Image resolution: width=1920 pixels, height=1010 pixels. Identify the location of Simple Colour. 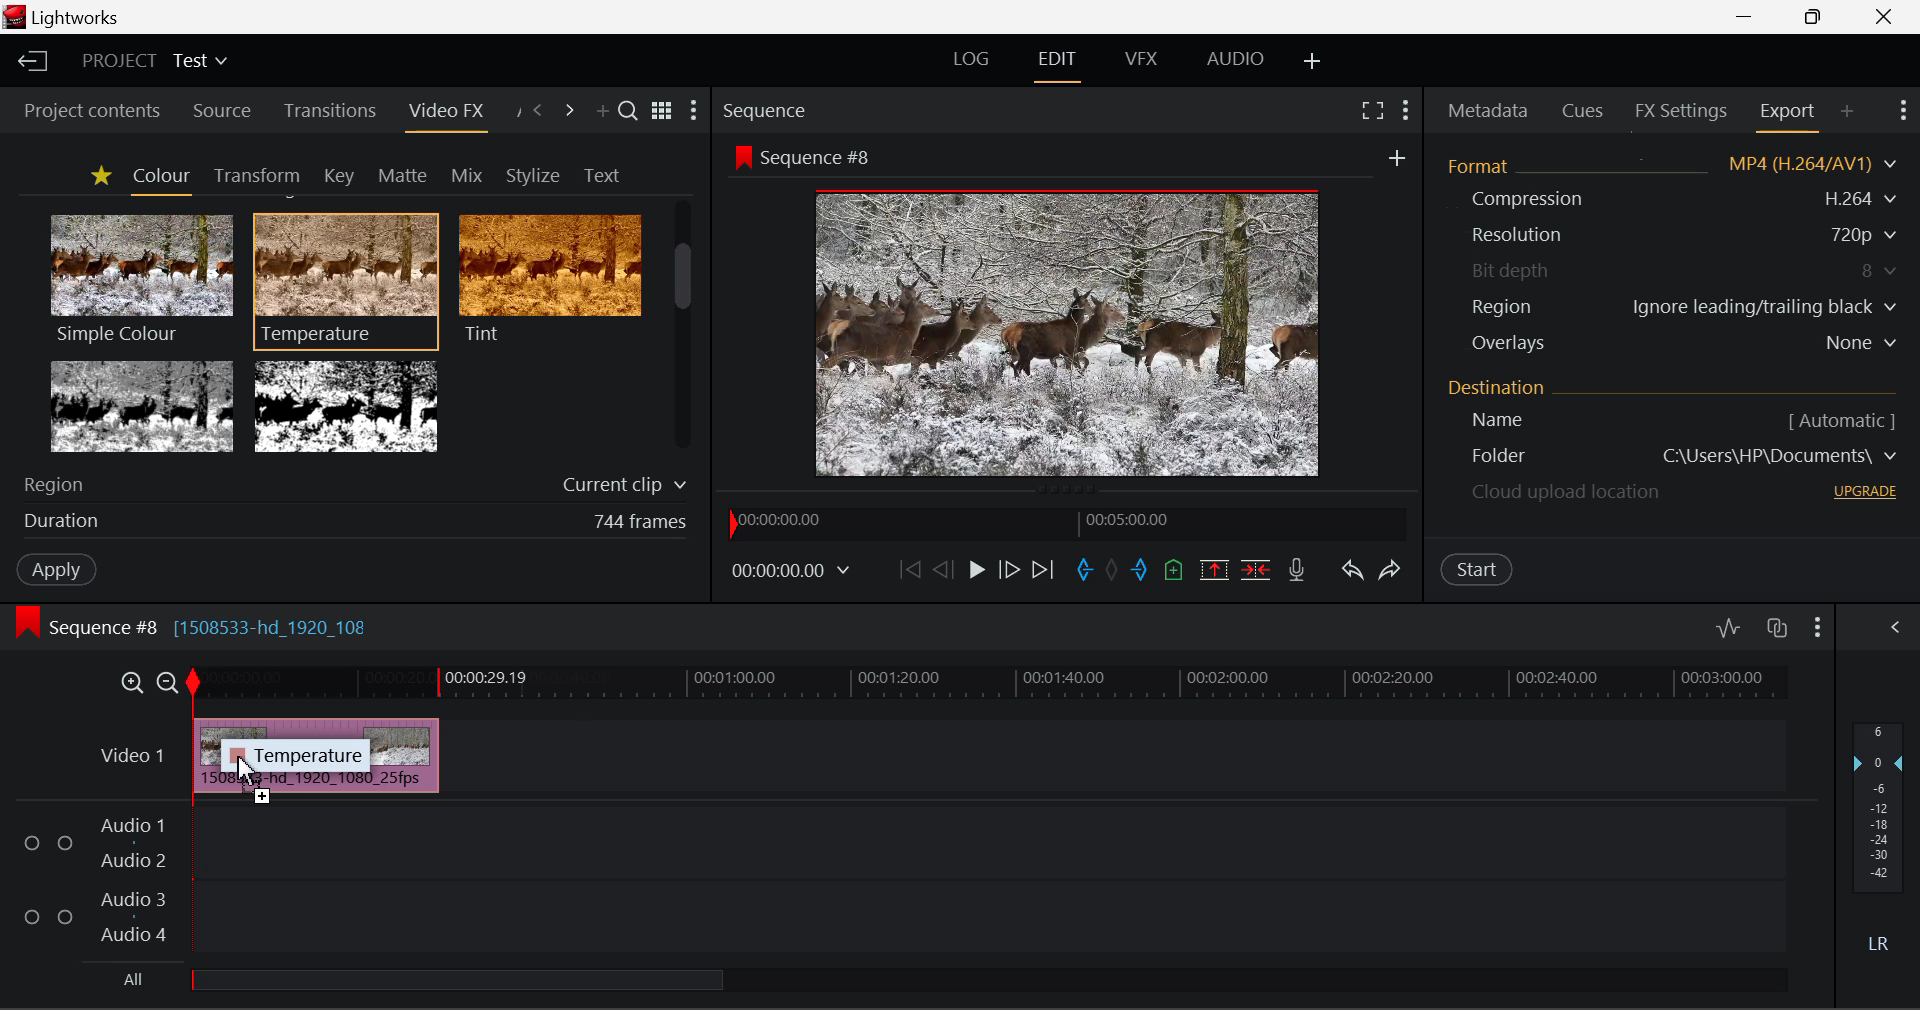
(140, 278).